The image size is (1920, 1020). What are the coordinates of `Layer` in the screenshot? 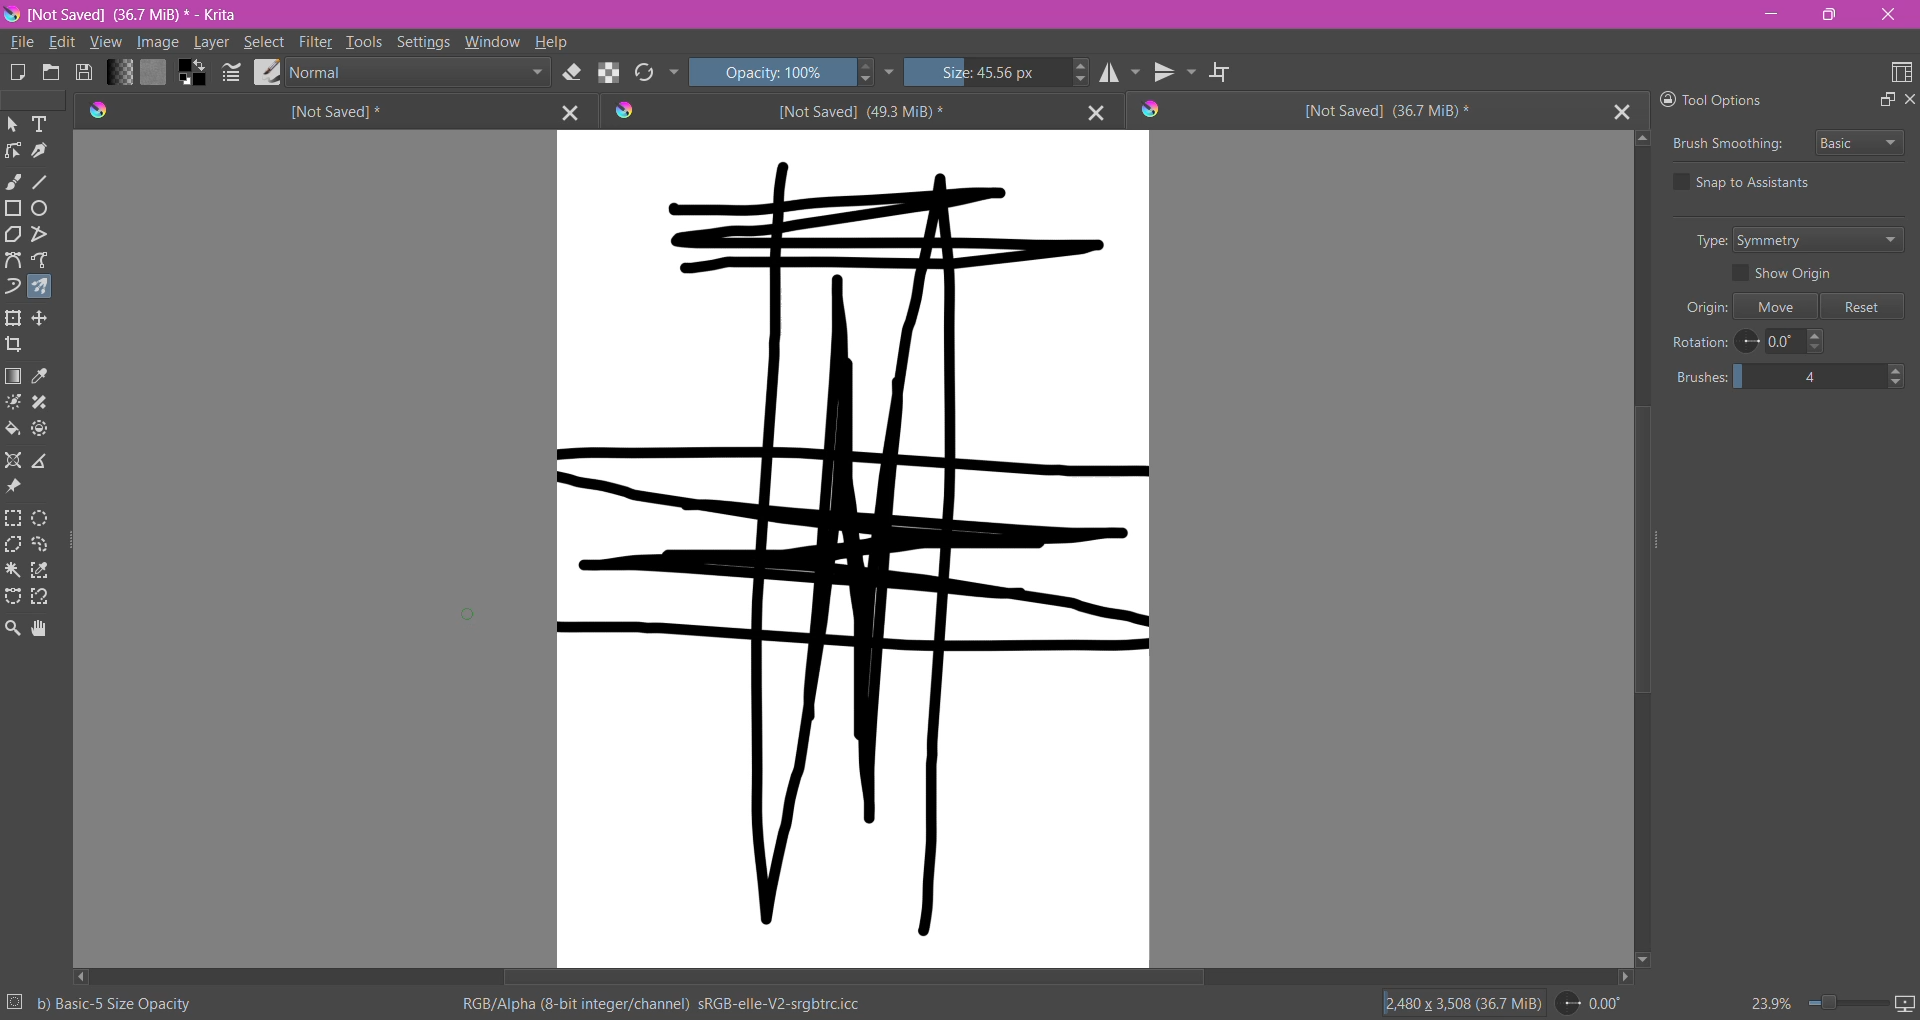 It's located at (210, 44).